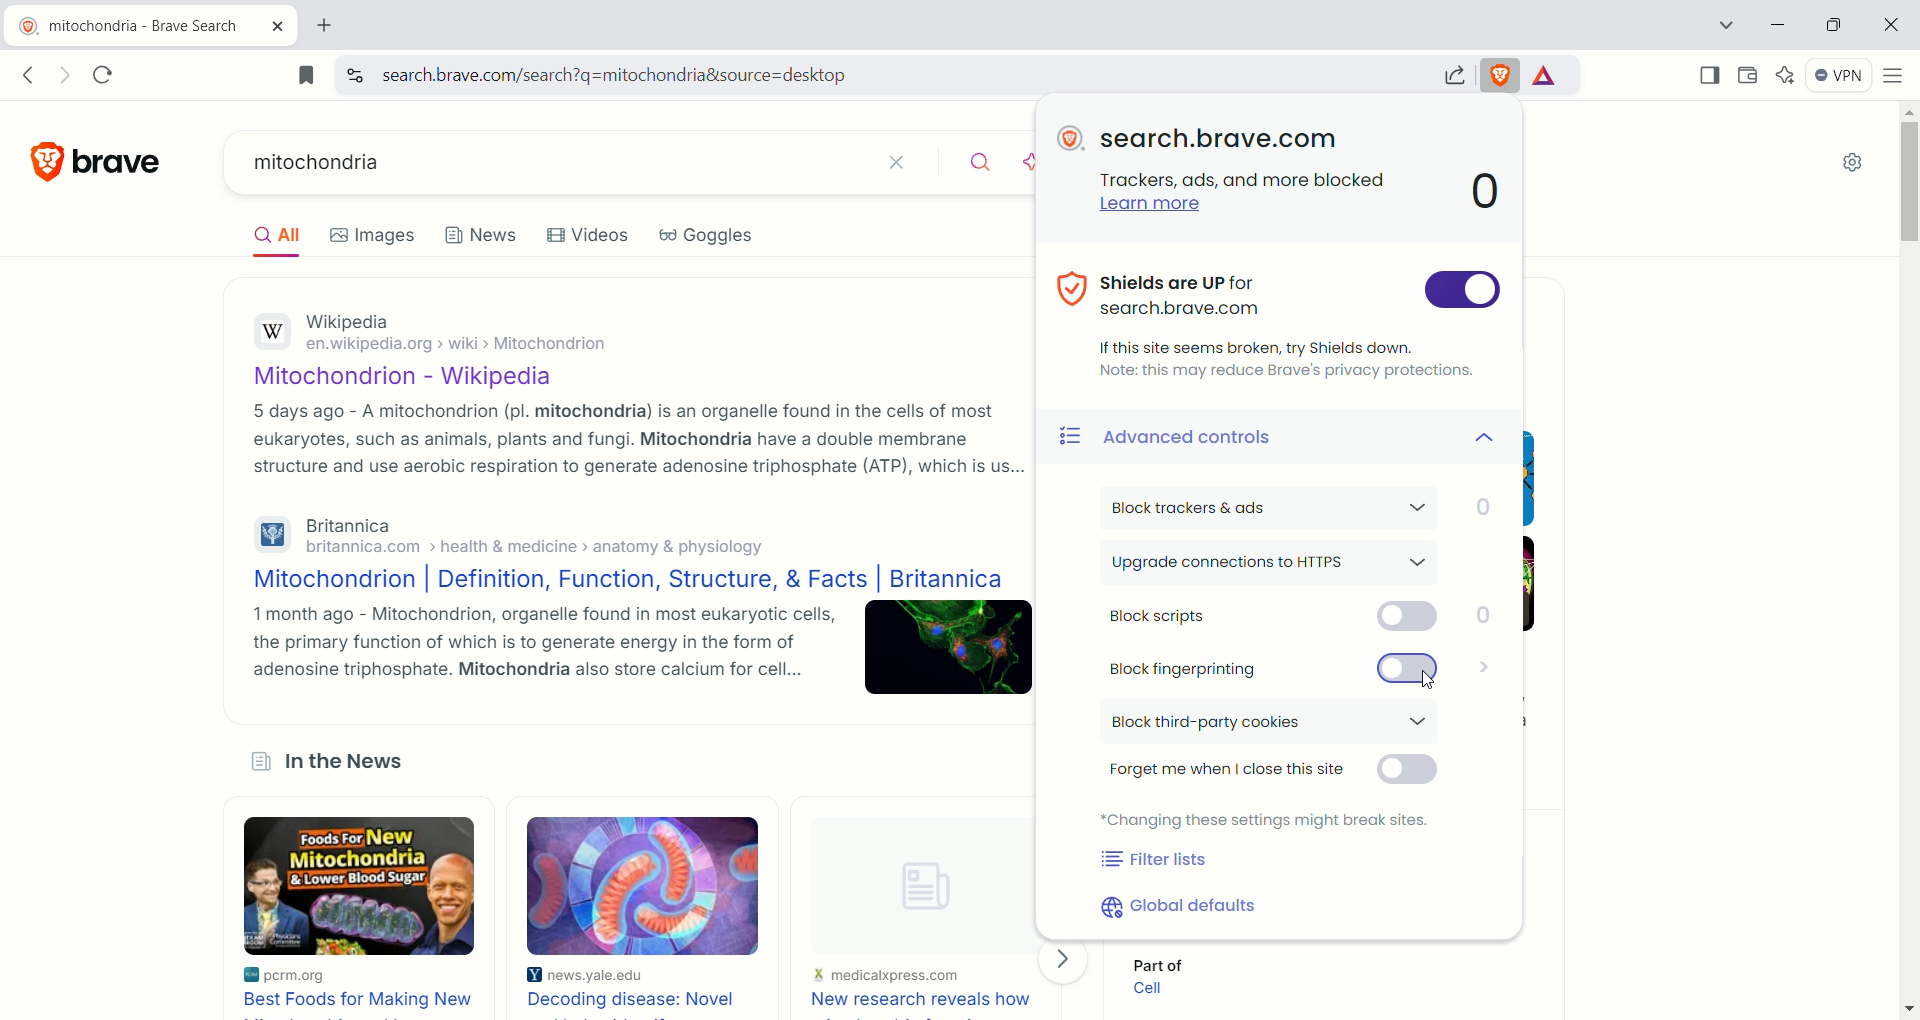 This screenshot has width=1920, height=1020. Describe the element at coordinates (373, 235) in the screenshot. I see `Images` at that location.